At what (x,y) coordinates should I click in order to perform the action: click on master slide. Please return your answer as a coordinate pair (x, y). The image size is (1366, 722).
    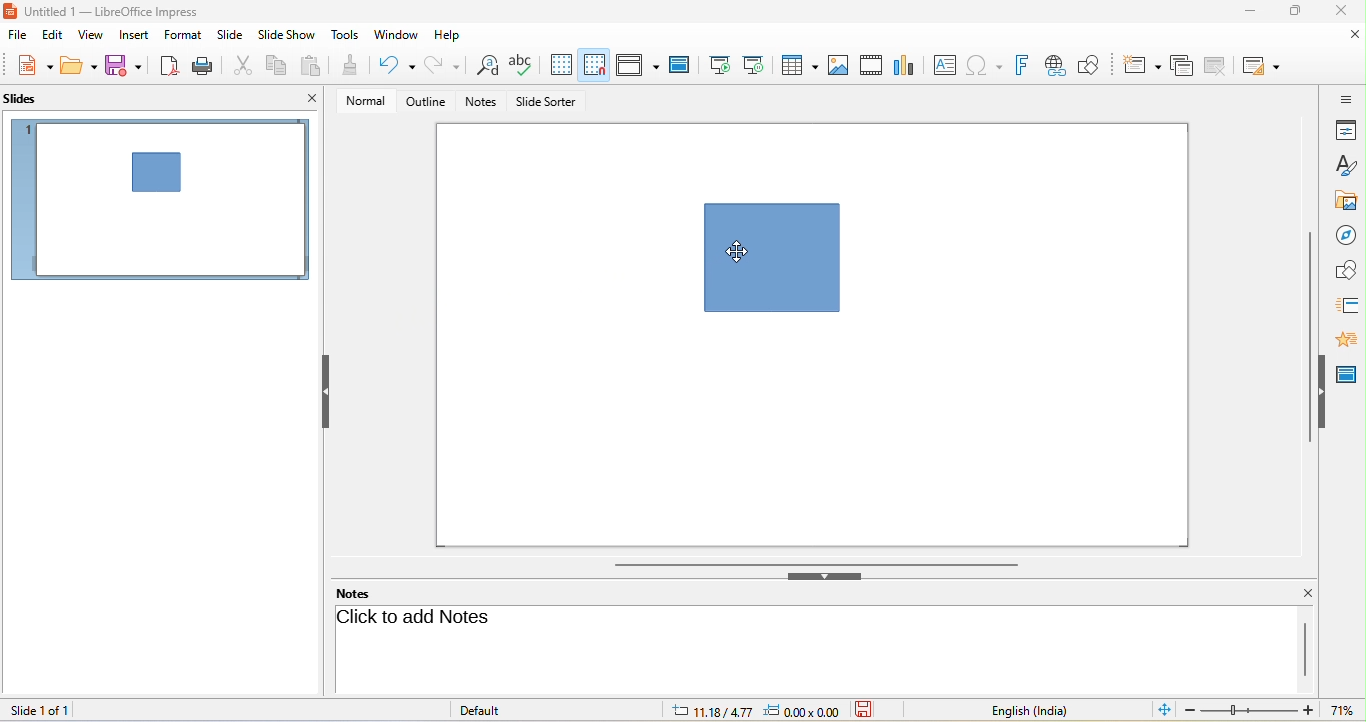
    Looking at the image, I should click on (680, 63).